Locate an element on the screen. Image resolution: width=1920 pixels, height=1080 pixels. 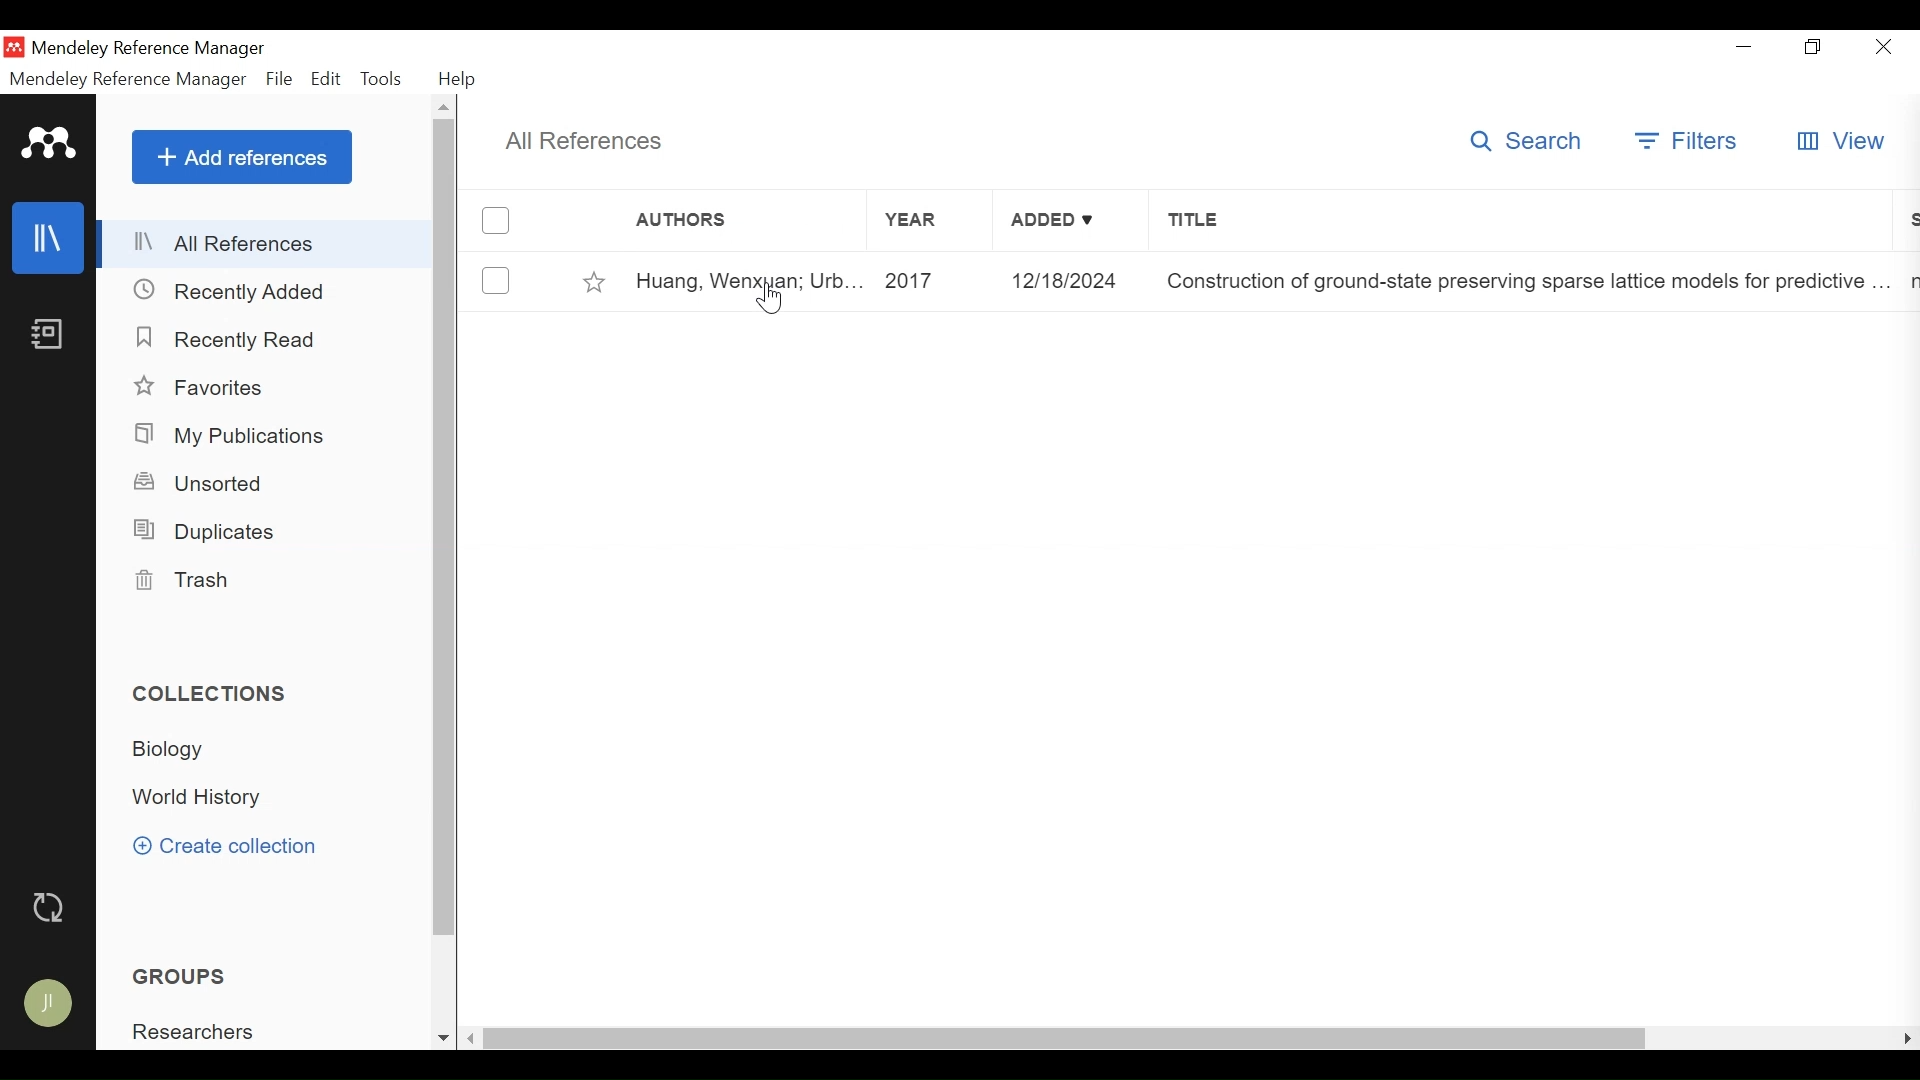
Collection is located at coordinates (190, 751).